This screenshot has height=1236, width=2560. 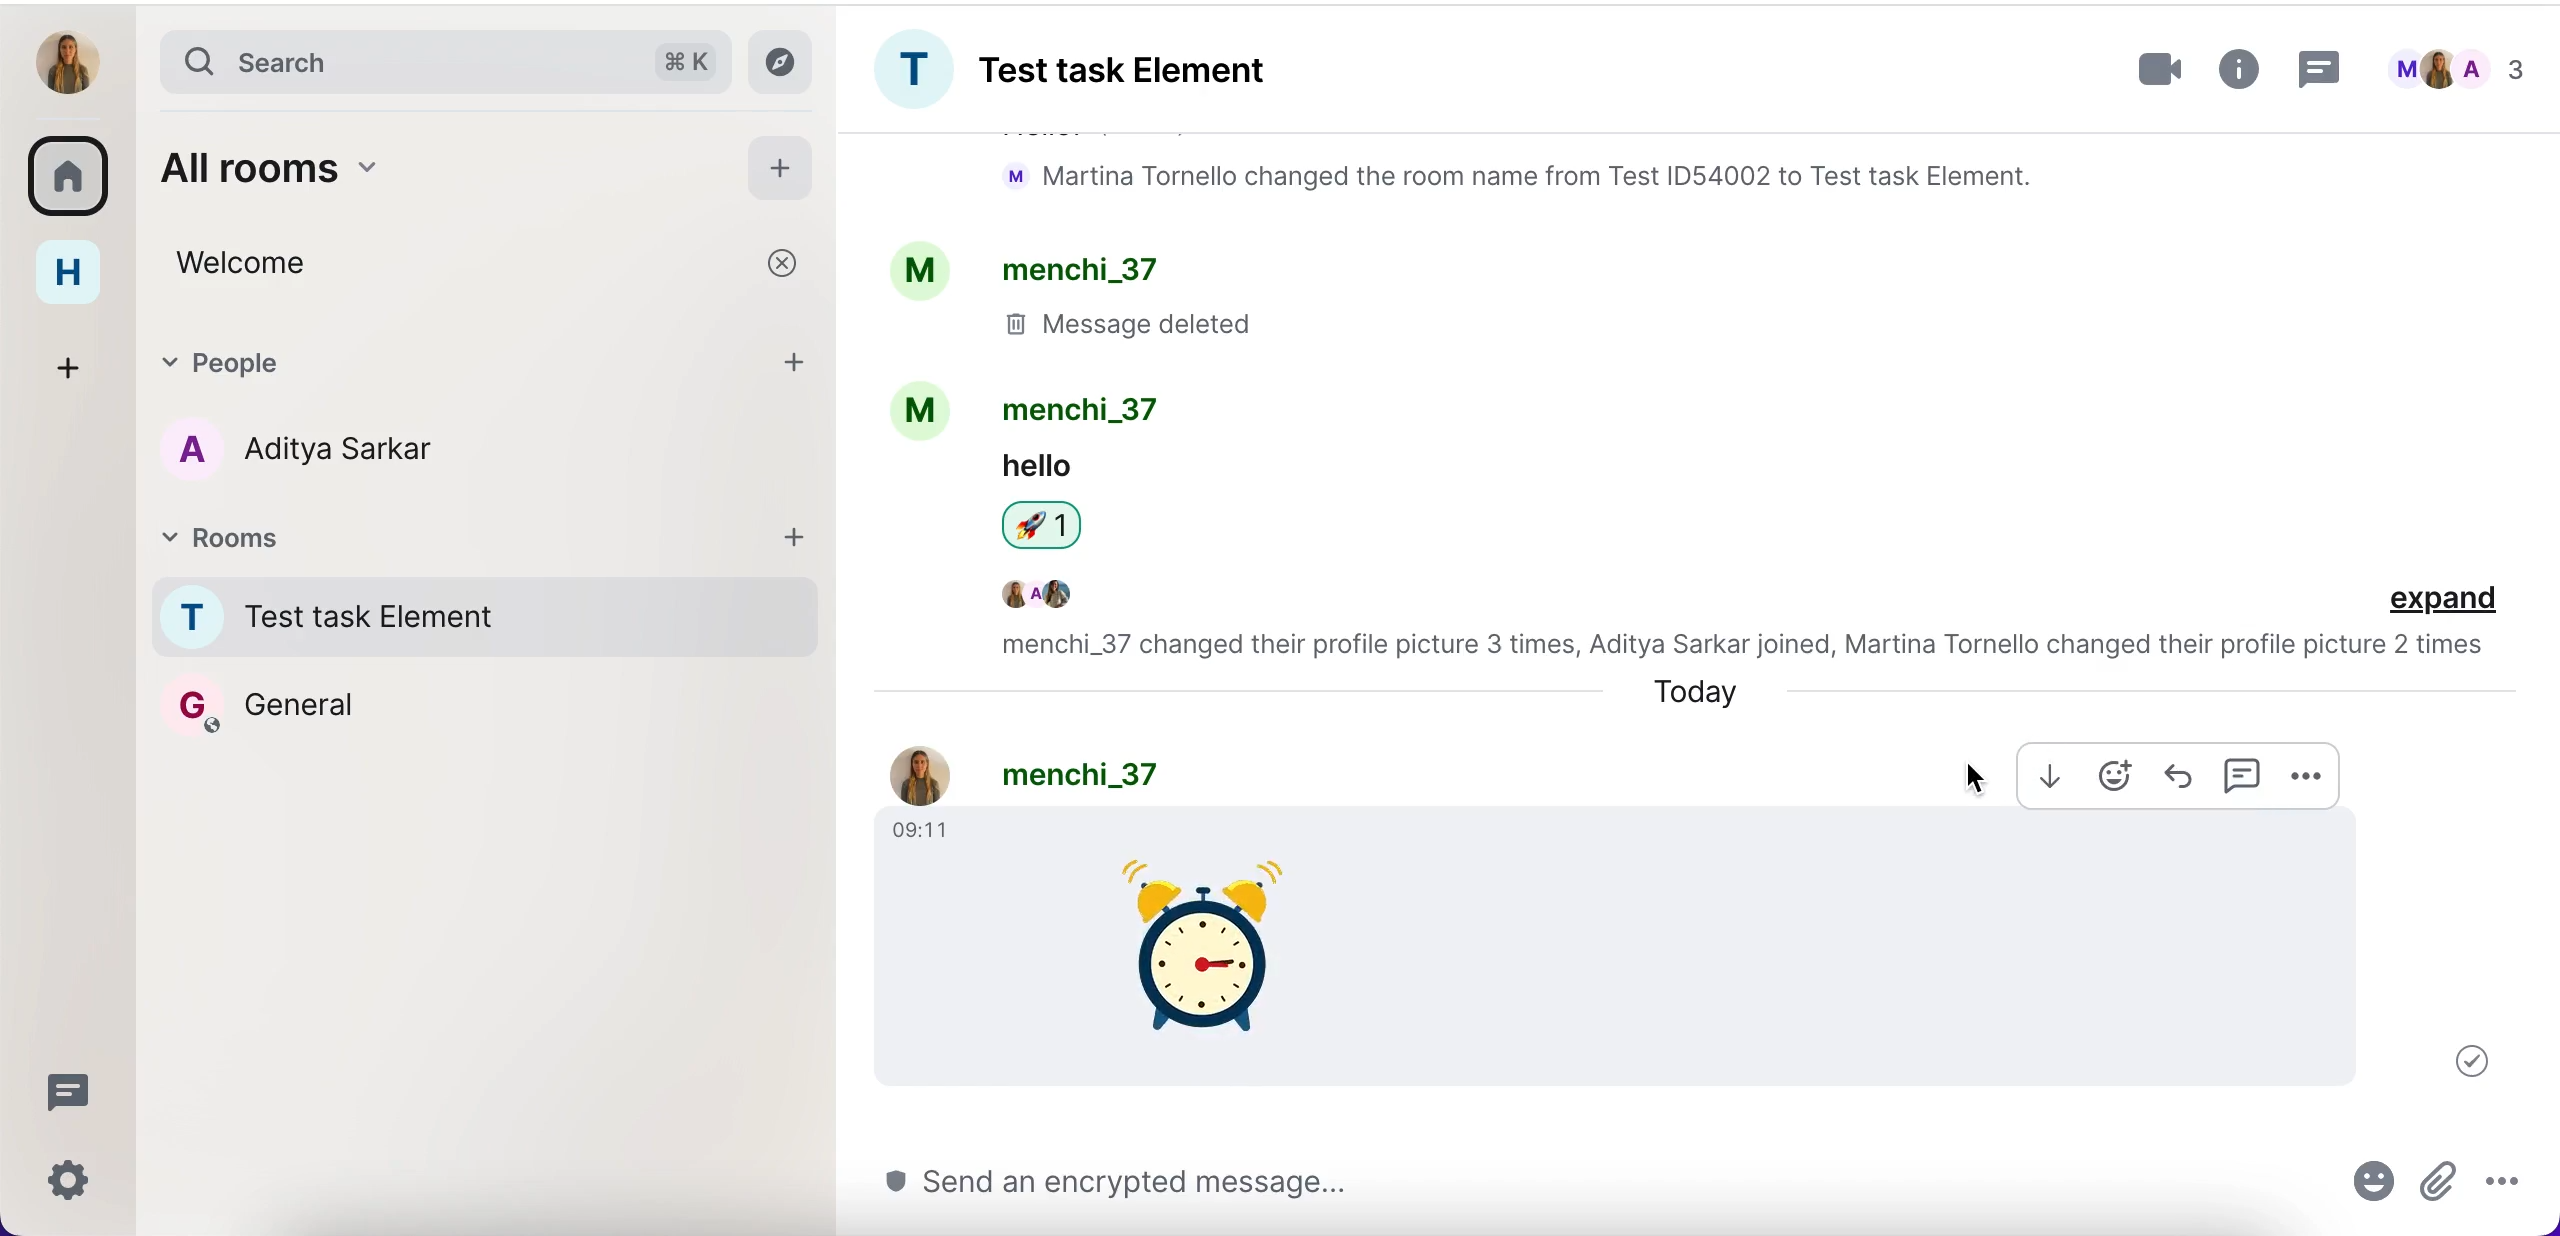 What do you see at coordinates (1685, 403) in the screenshot?
I see `chat` at bounding box center [1685, 403].